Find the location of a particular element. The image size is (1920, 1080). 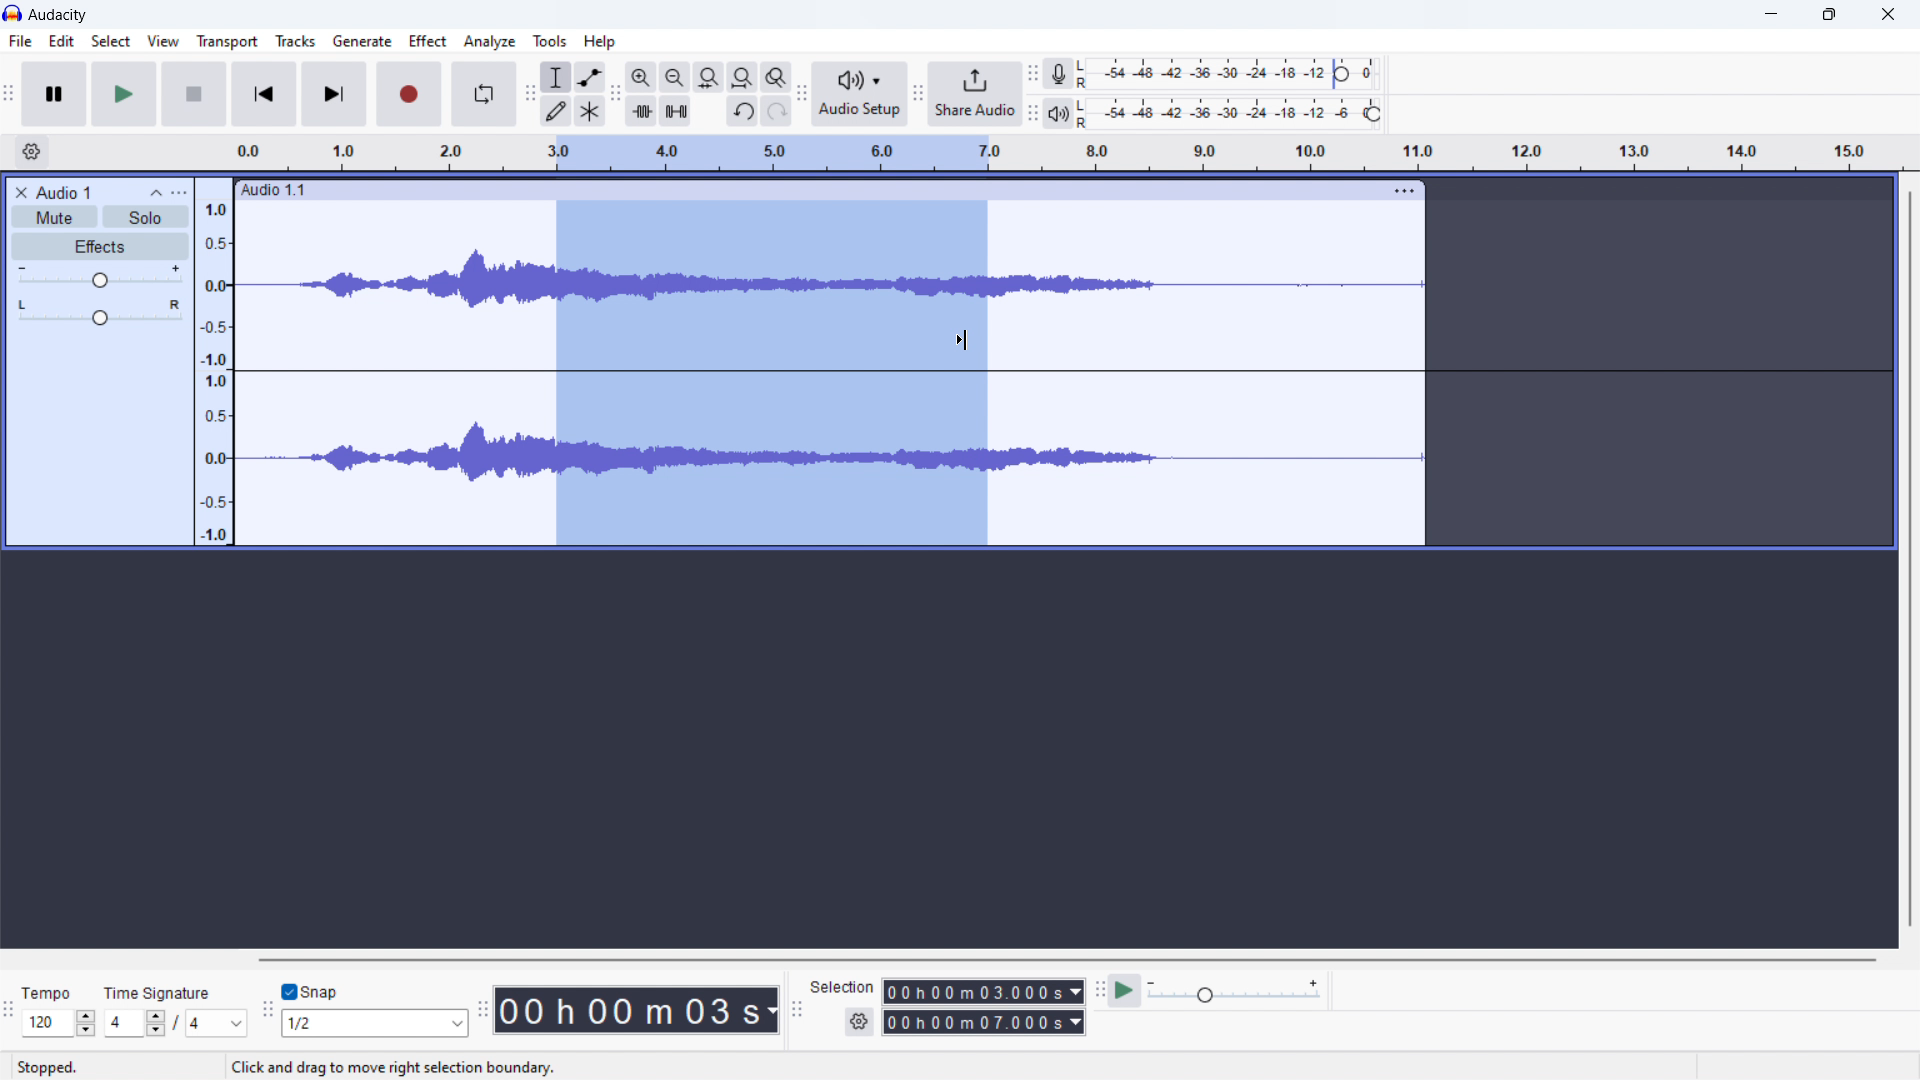

cursor is located at coordinates (962, 336).